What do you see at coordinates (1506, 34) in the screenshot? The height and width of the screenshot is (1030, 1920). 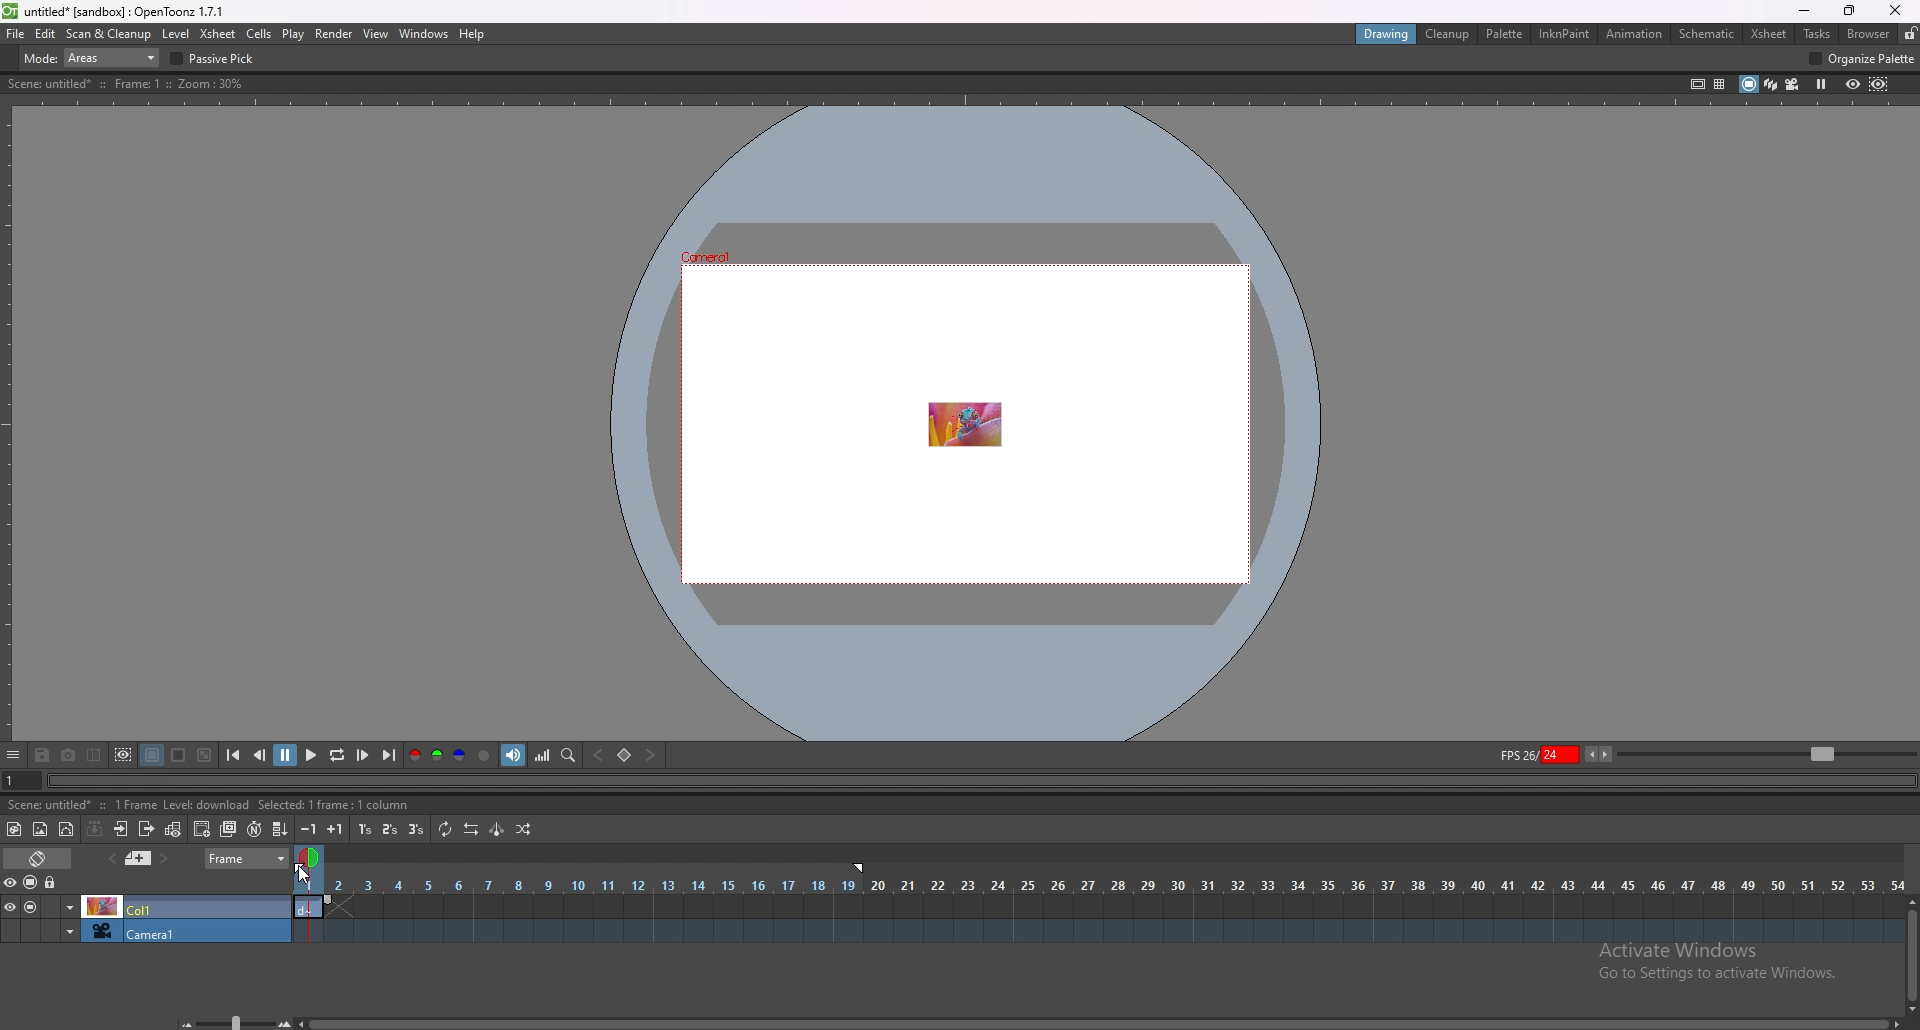 I see `palette` at bounding box center [1506, 34].